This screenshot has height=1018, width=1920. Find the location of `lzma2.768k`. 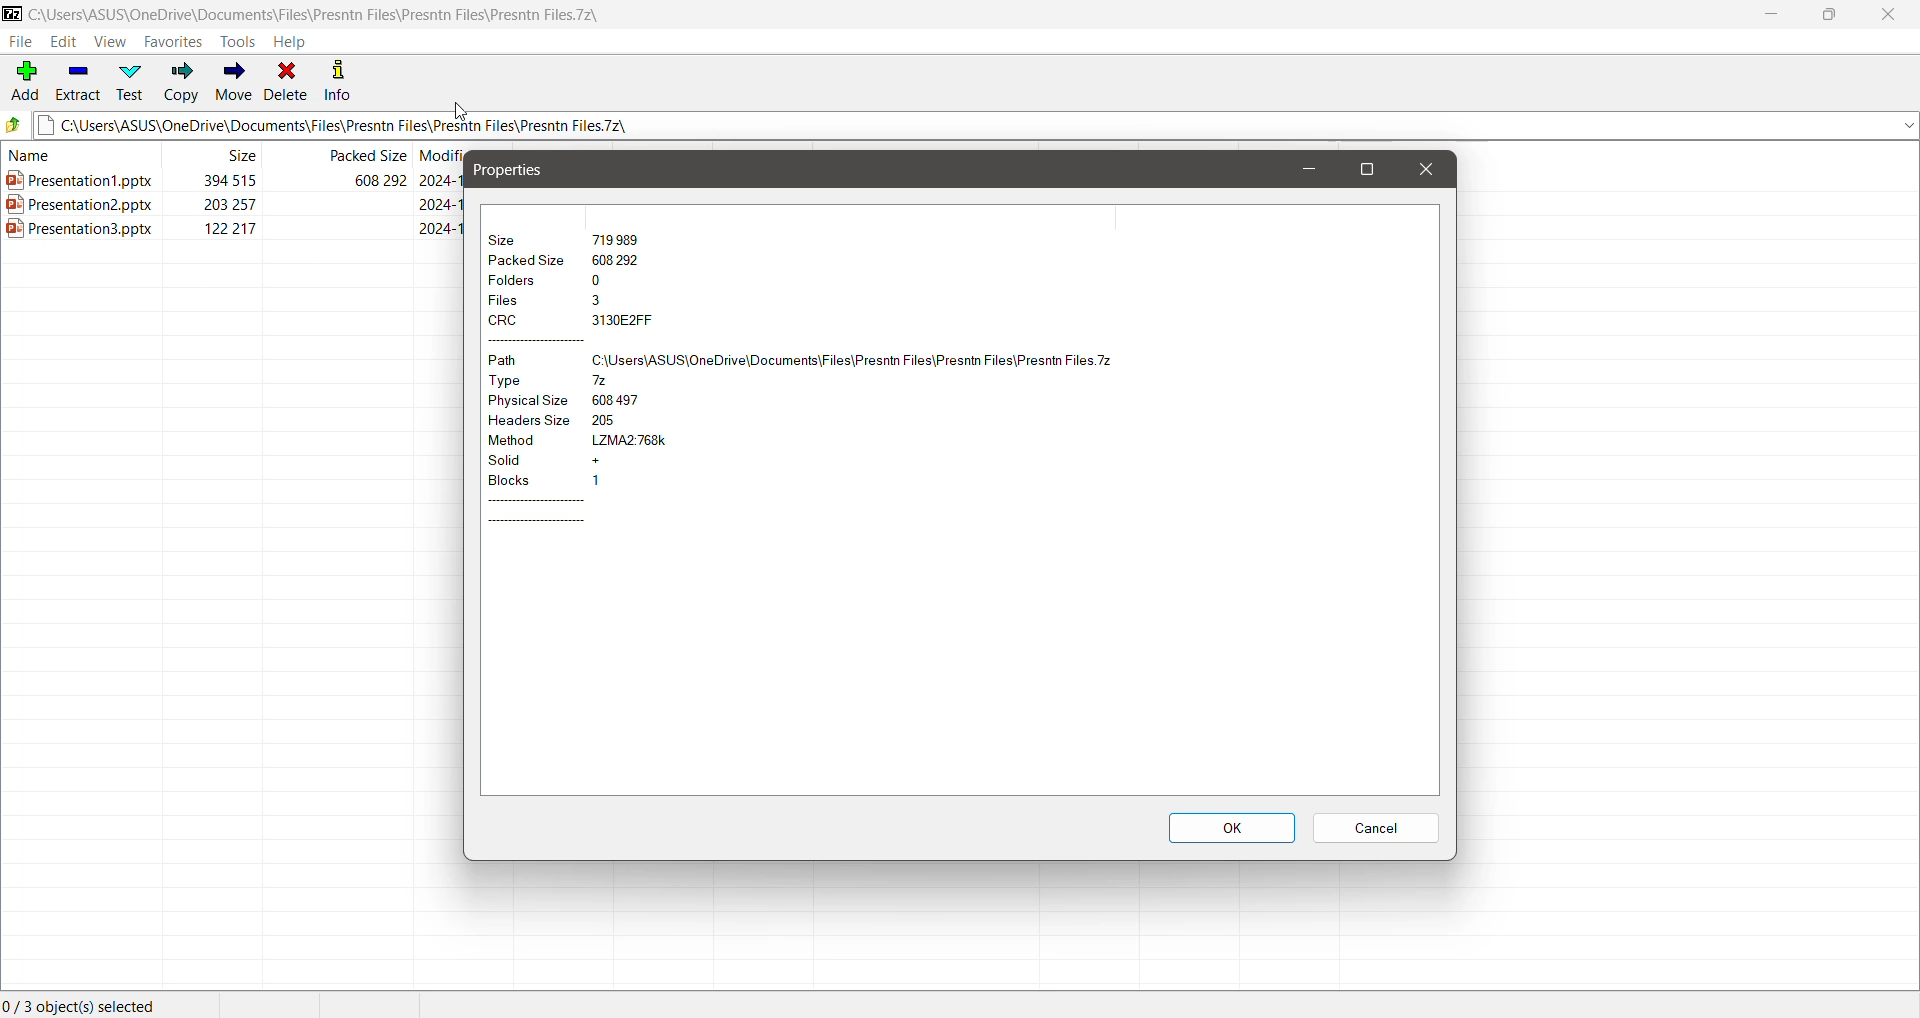

lzma2.768k is located at coordinates (636, 441).